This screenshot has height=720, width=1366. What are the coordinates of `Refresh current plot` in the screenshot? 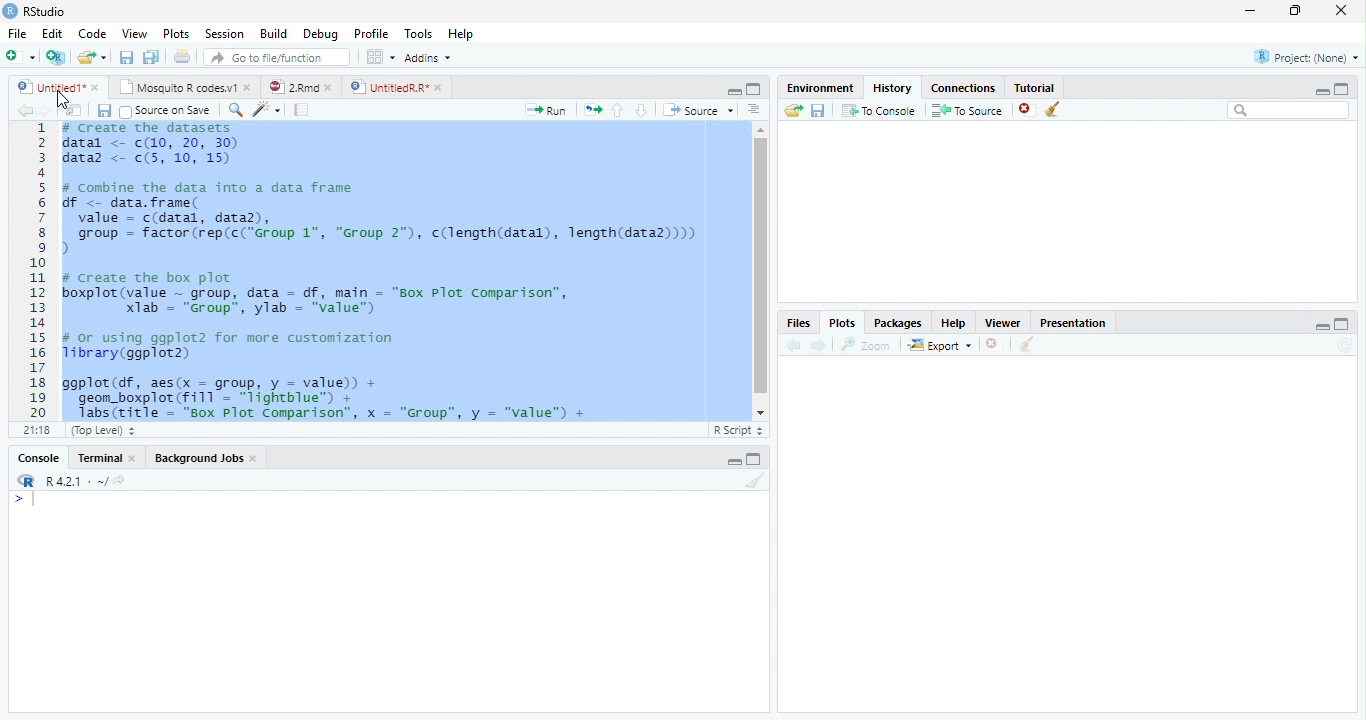 It's located at (1345, 346).